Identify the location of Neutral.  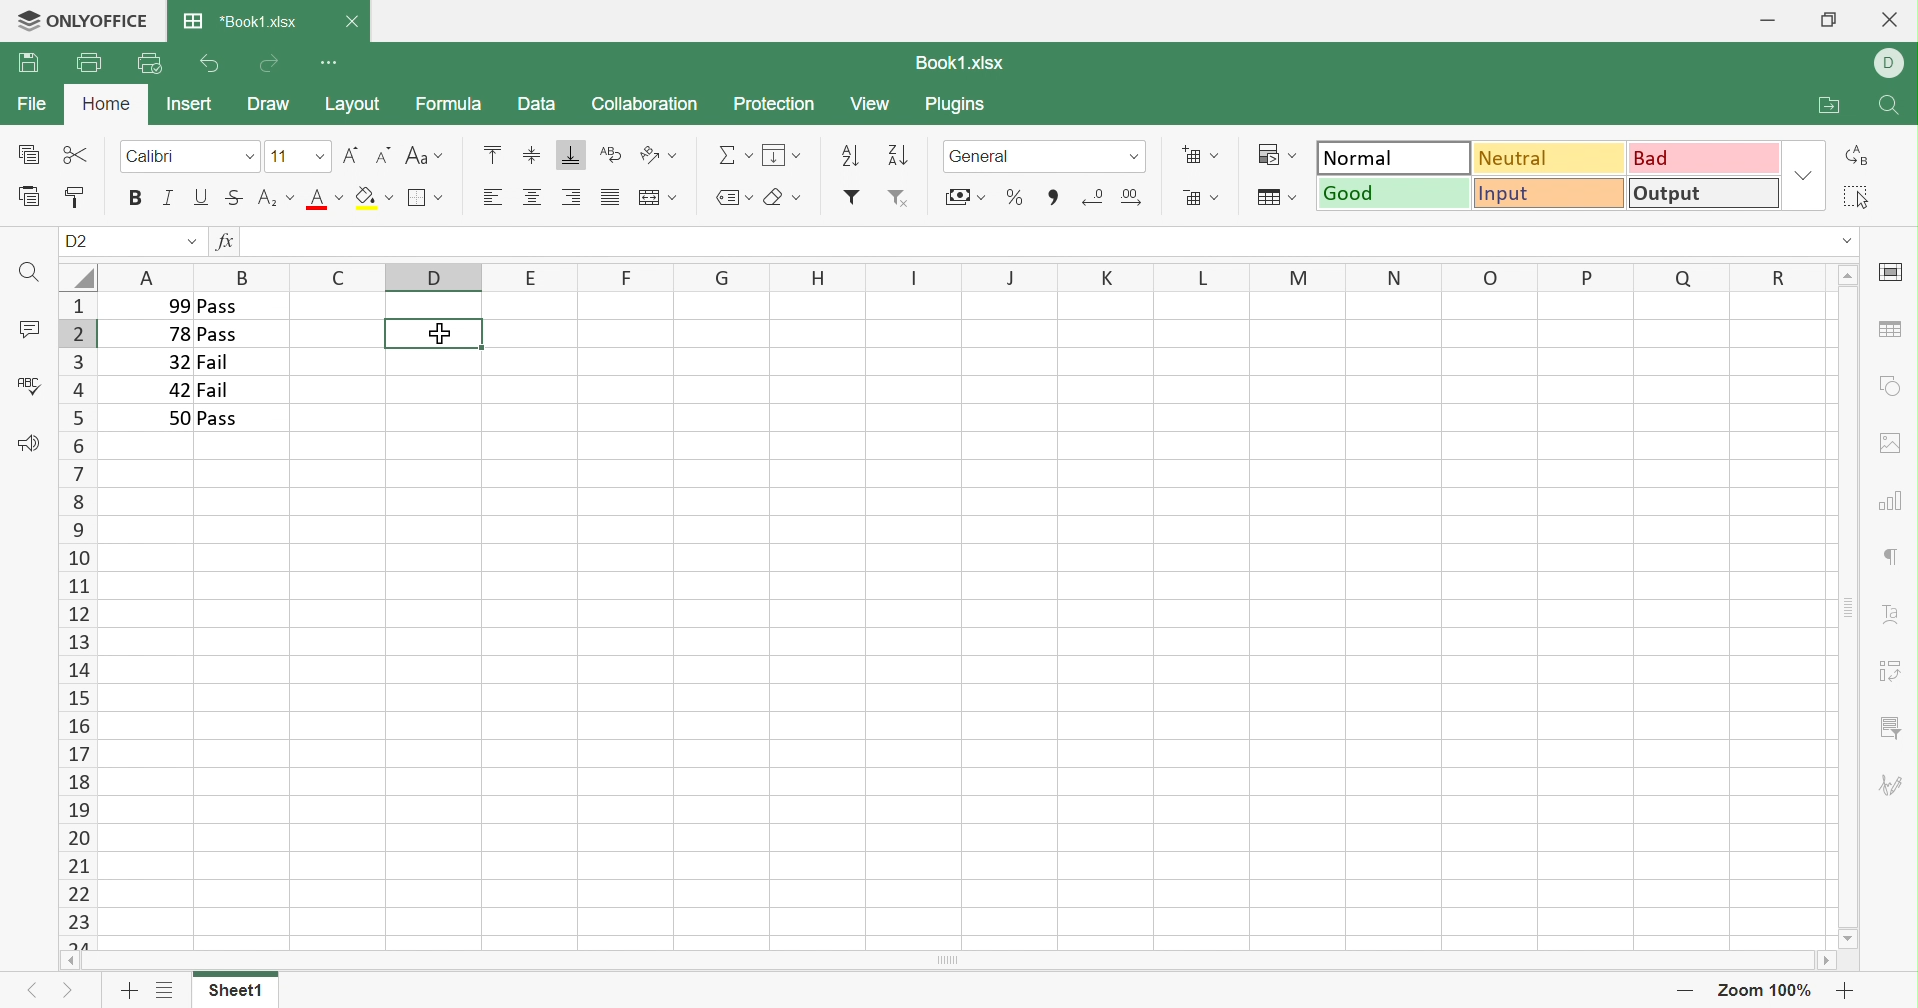
(1550, 156).